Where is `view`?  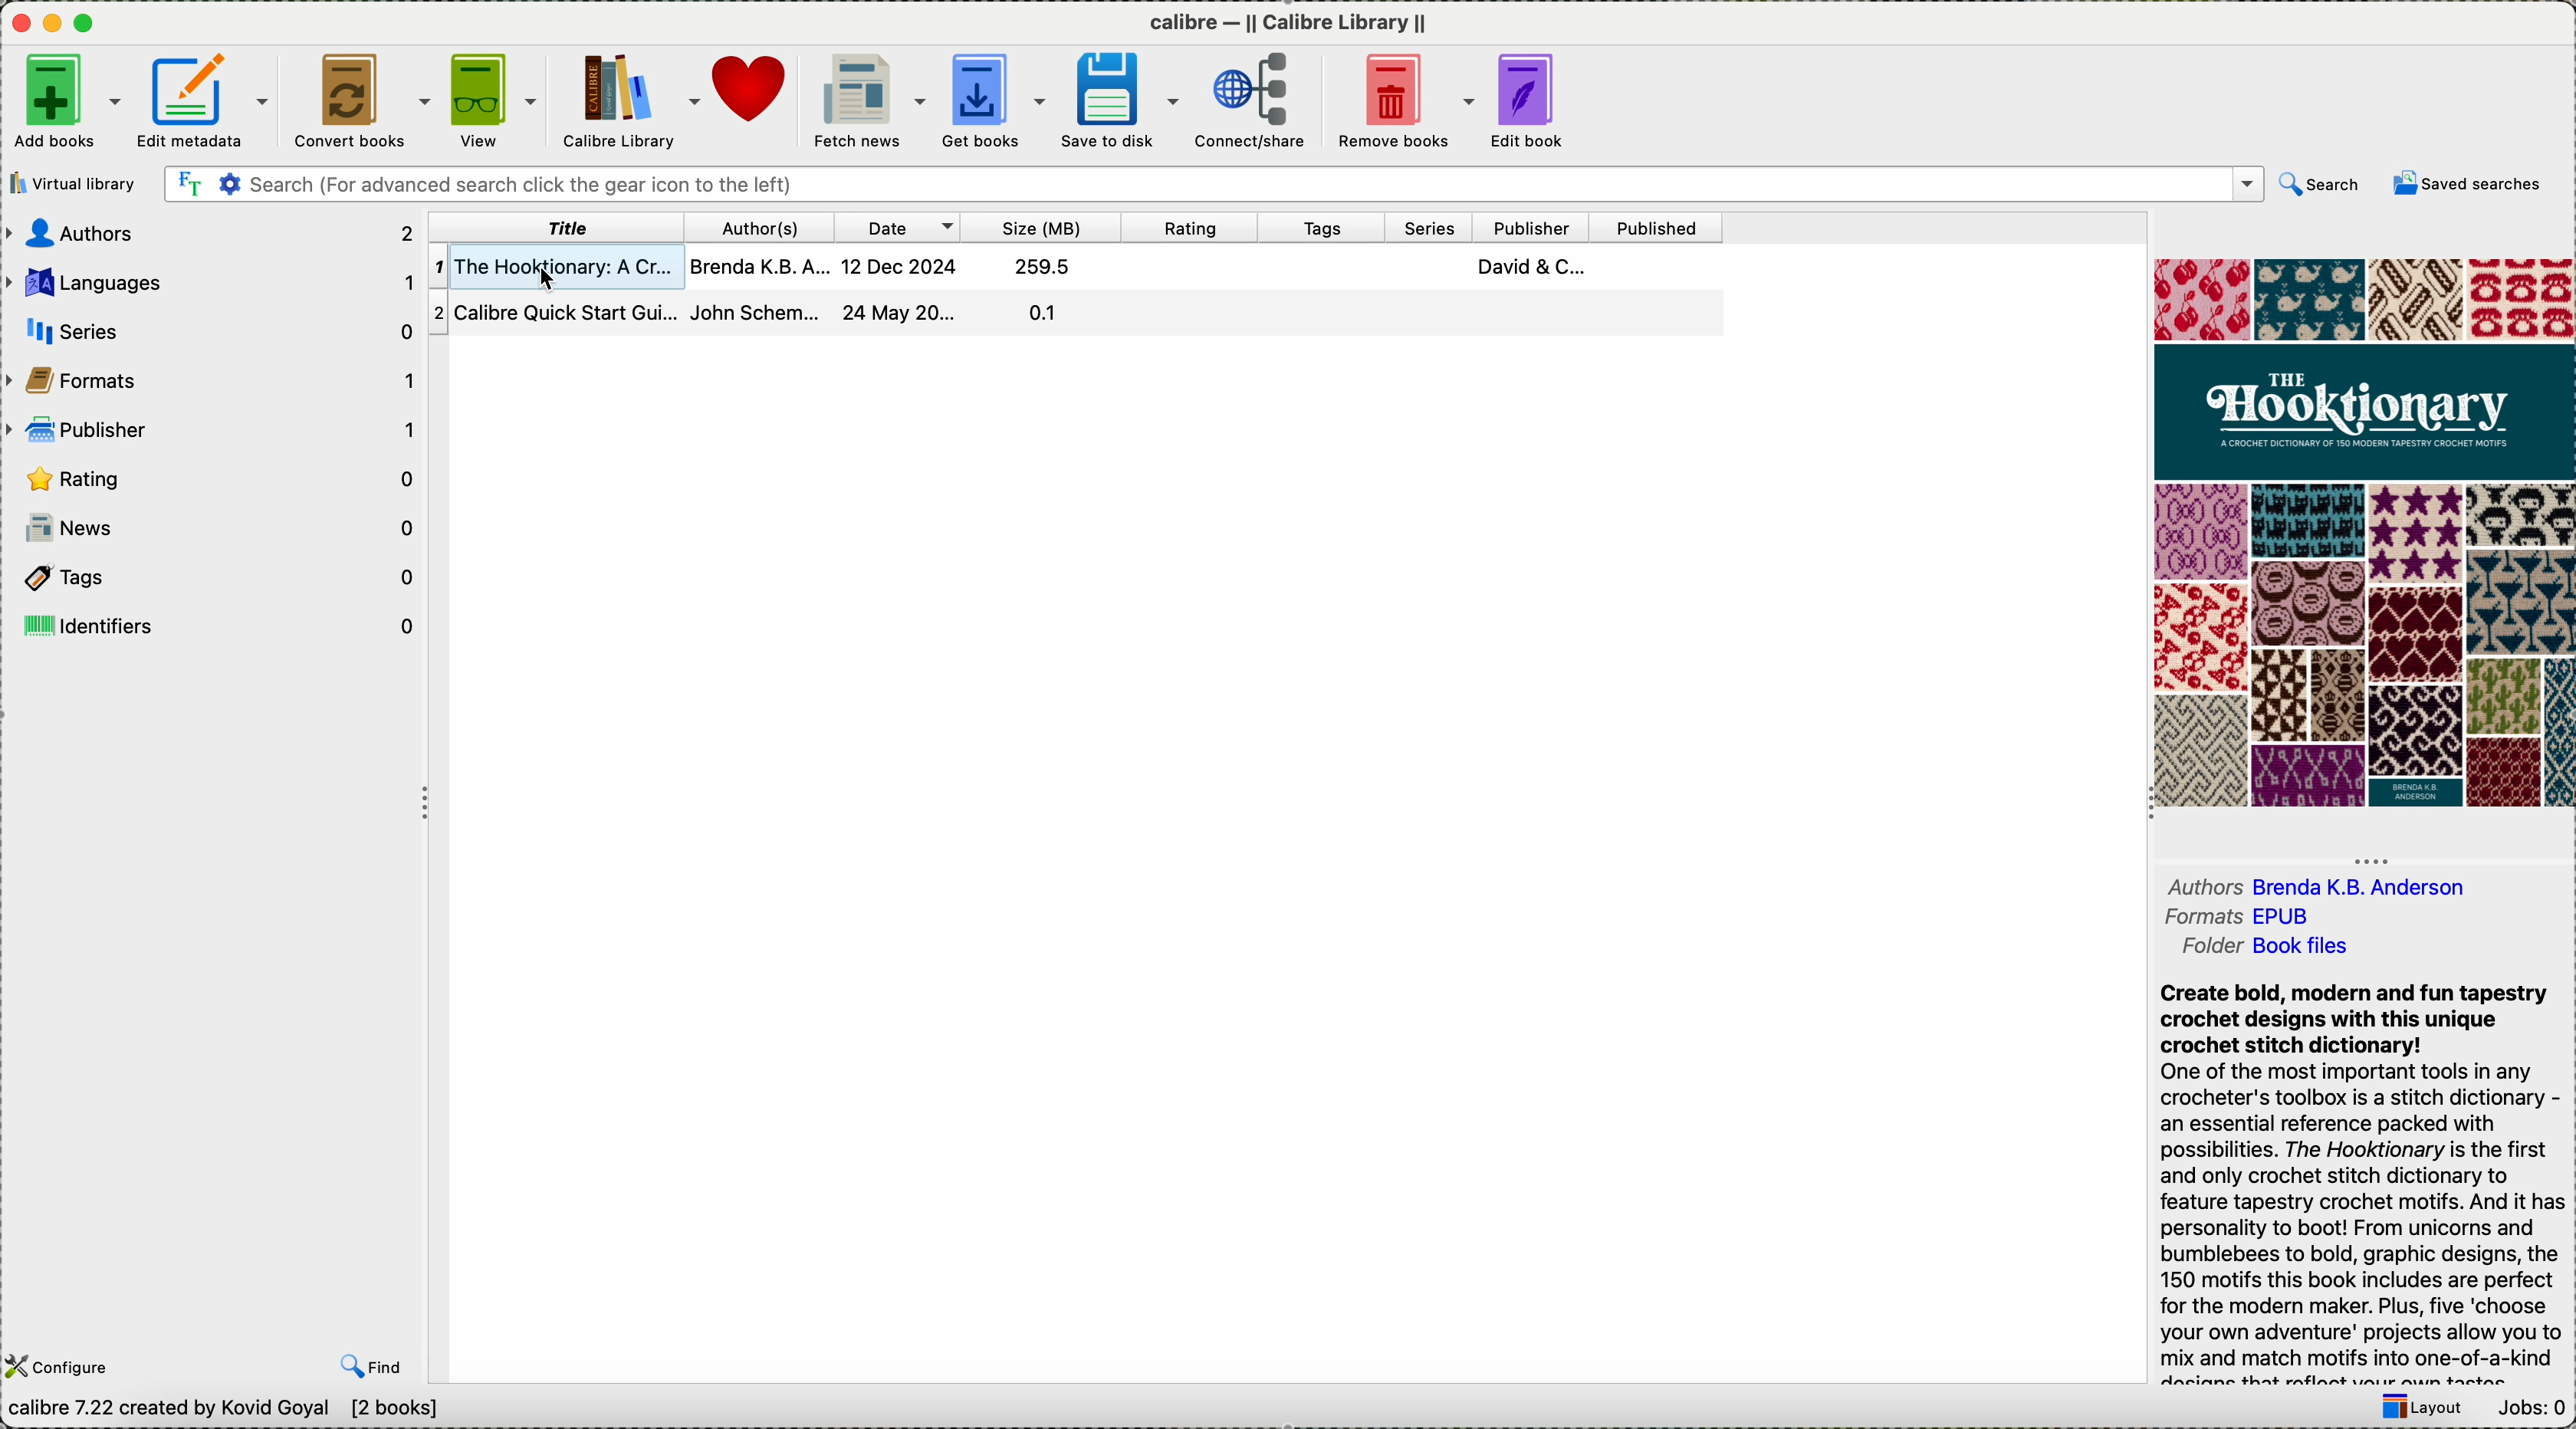
view is located at coordinates (492, 98).